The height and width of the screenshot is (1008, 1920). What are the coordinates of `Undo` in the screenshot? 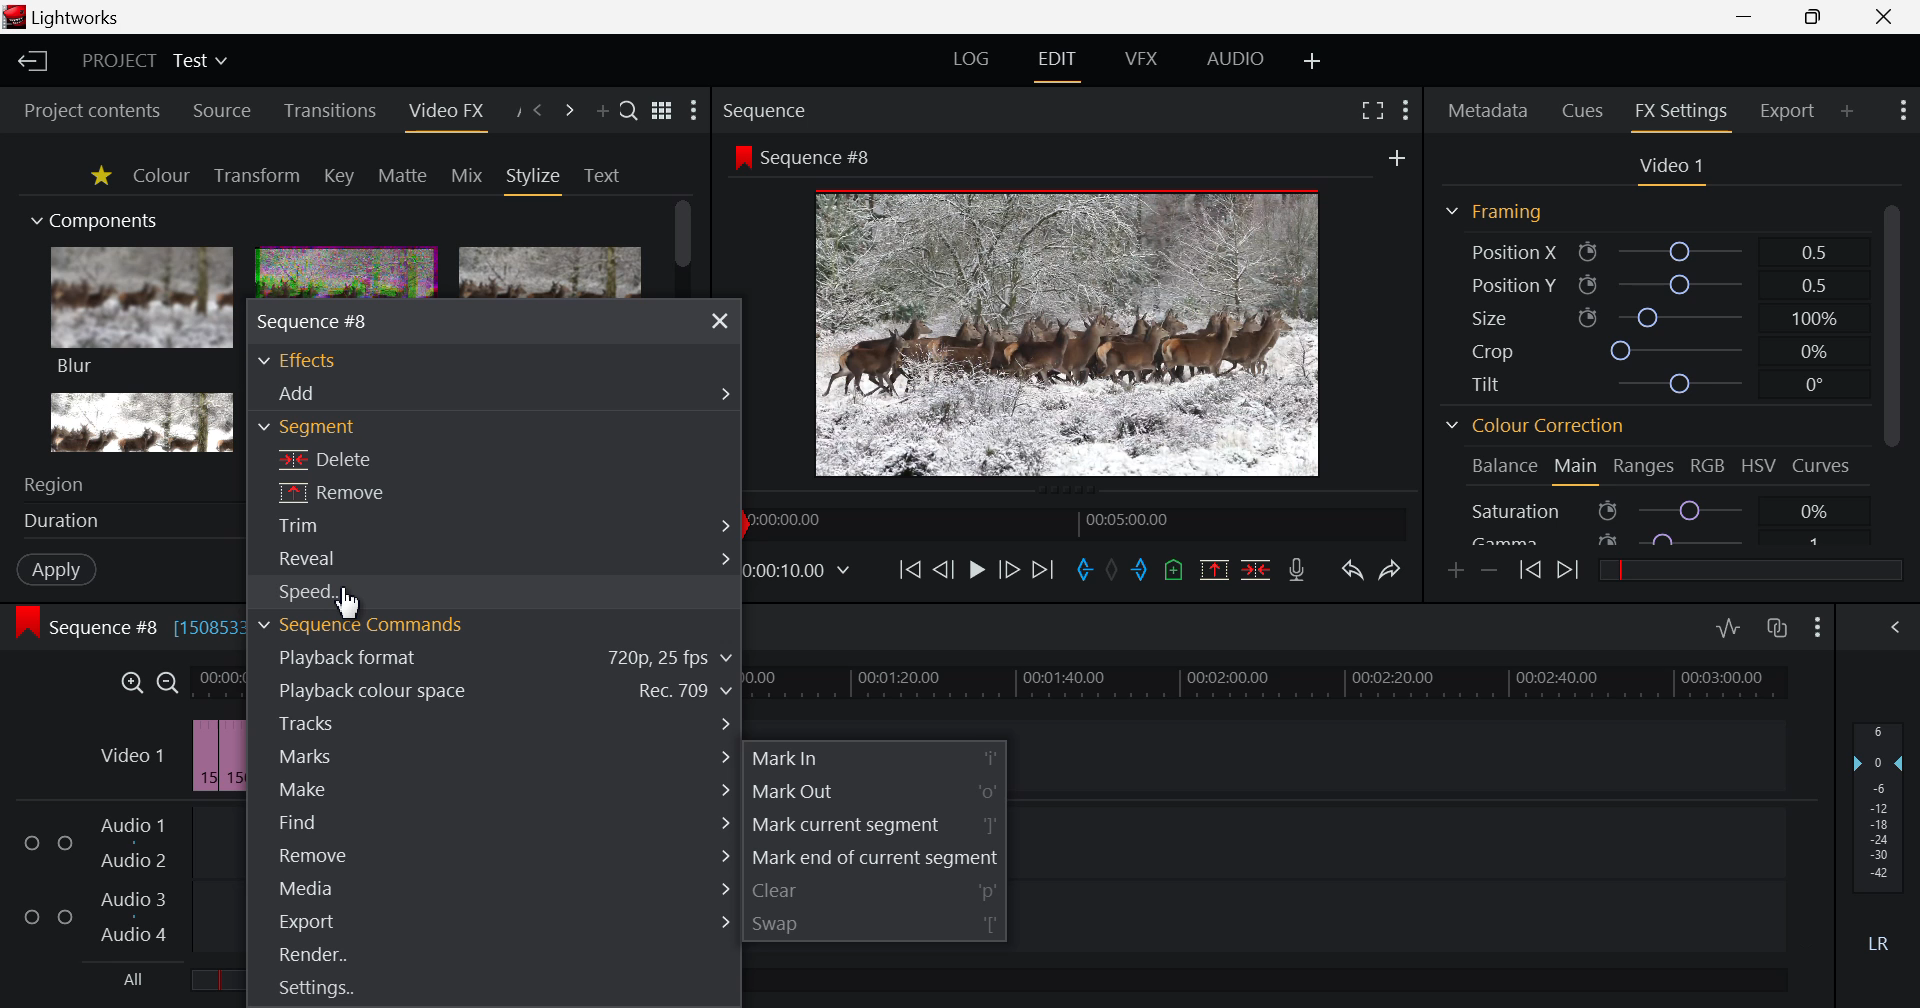 It's located at (1352, 572).